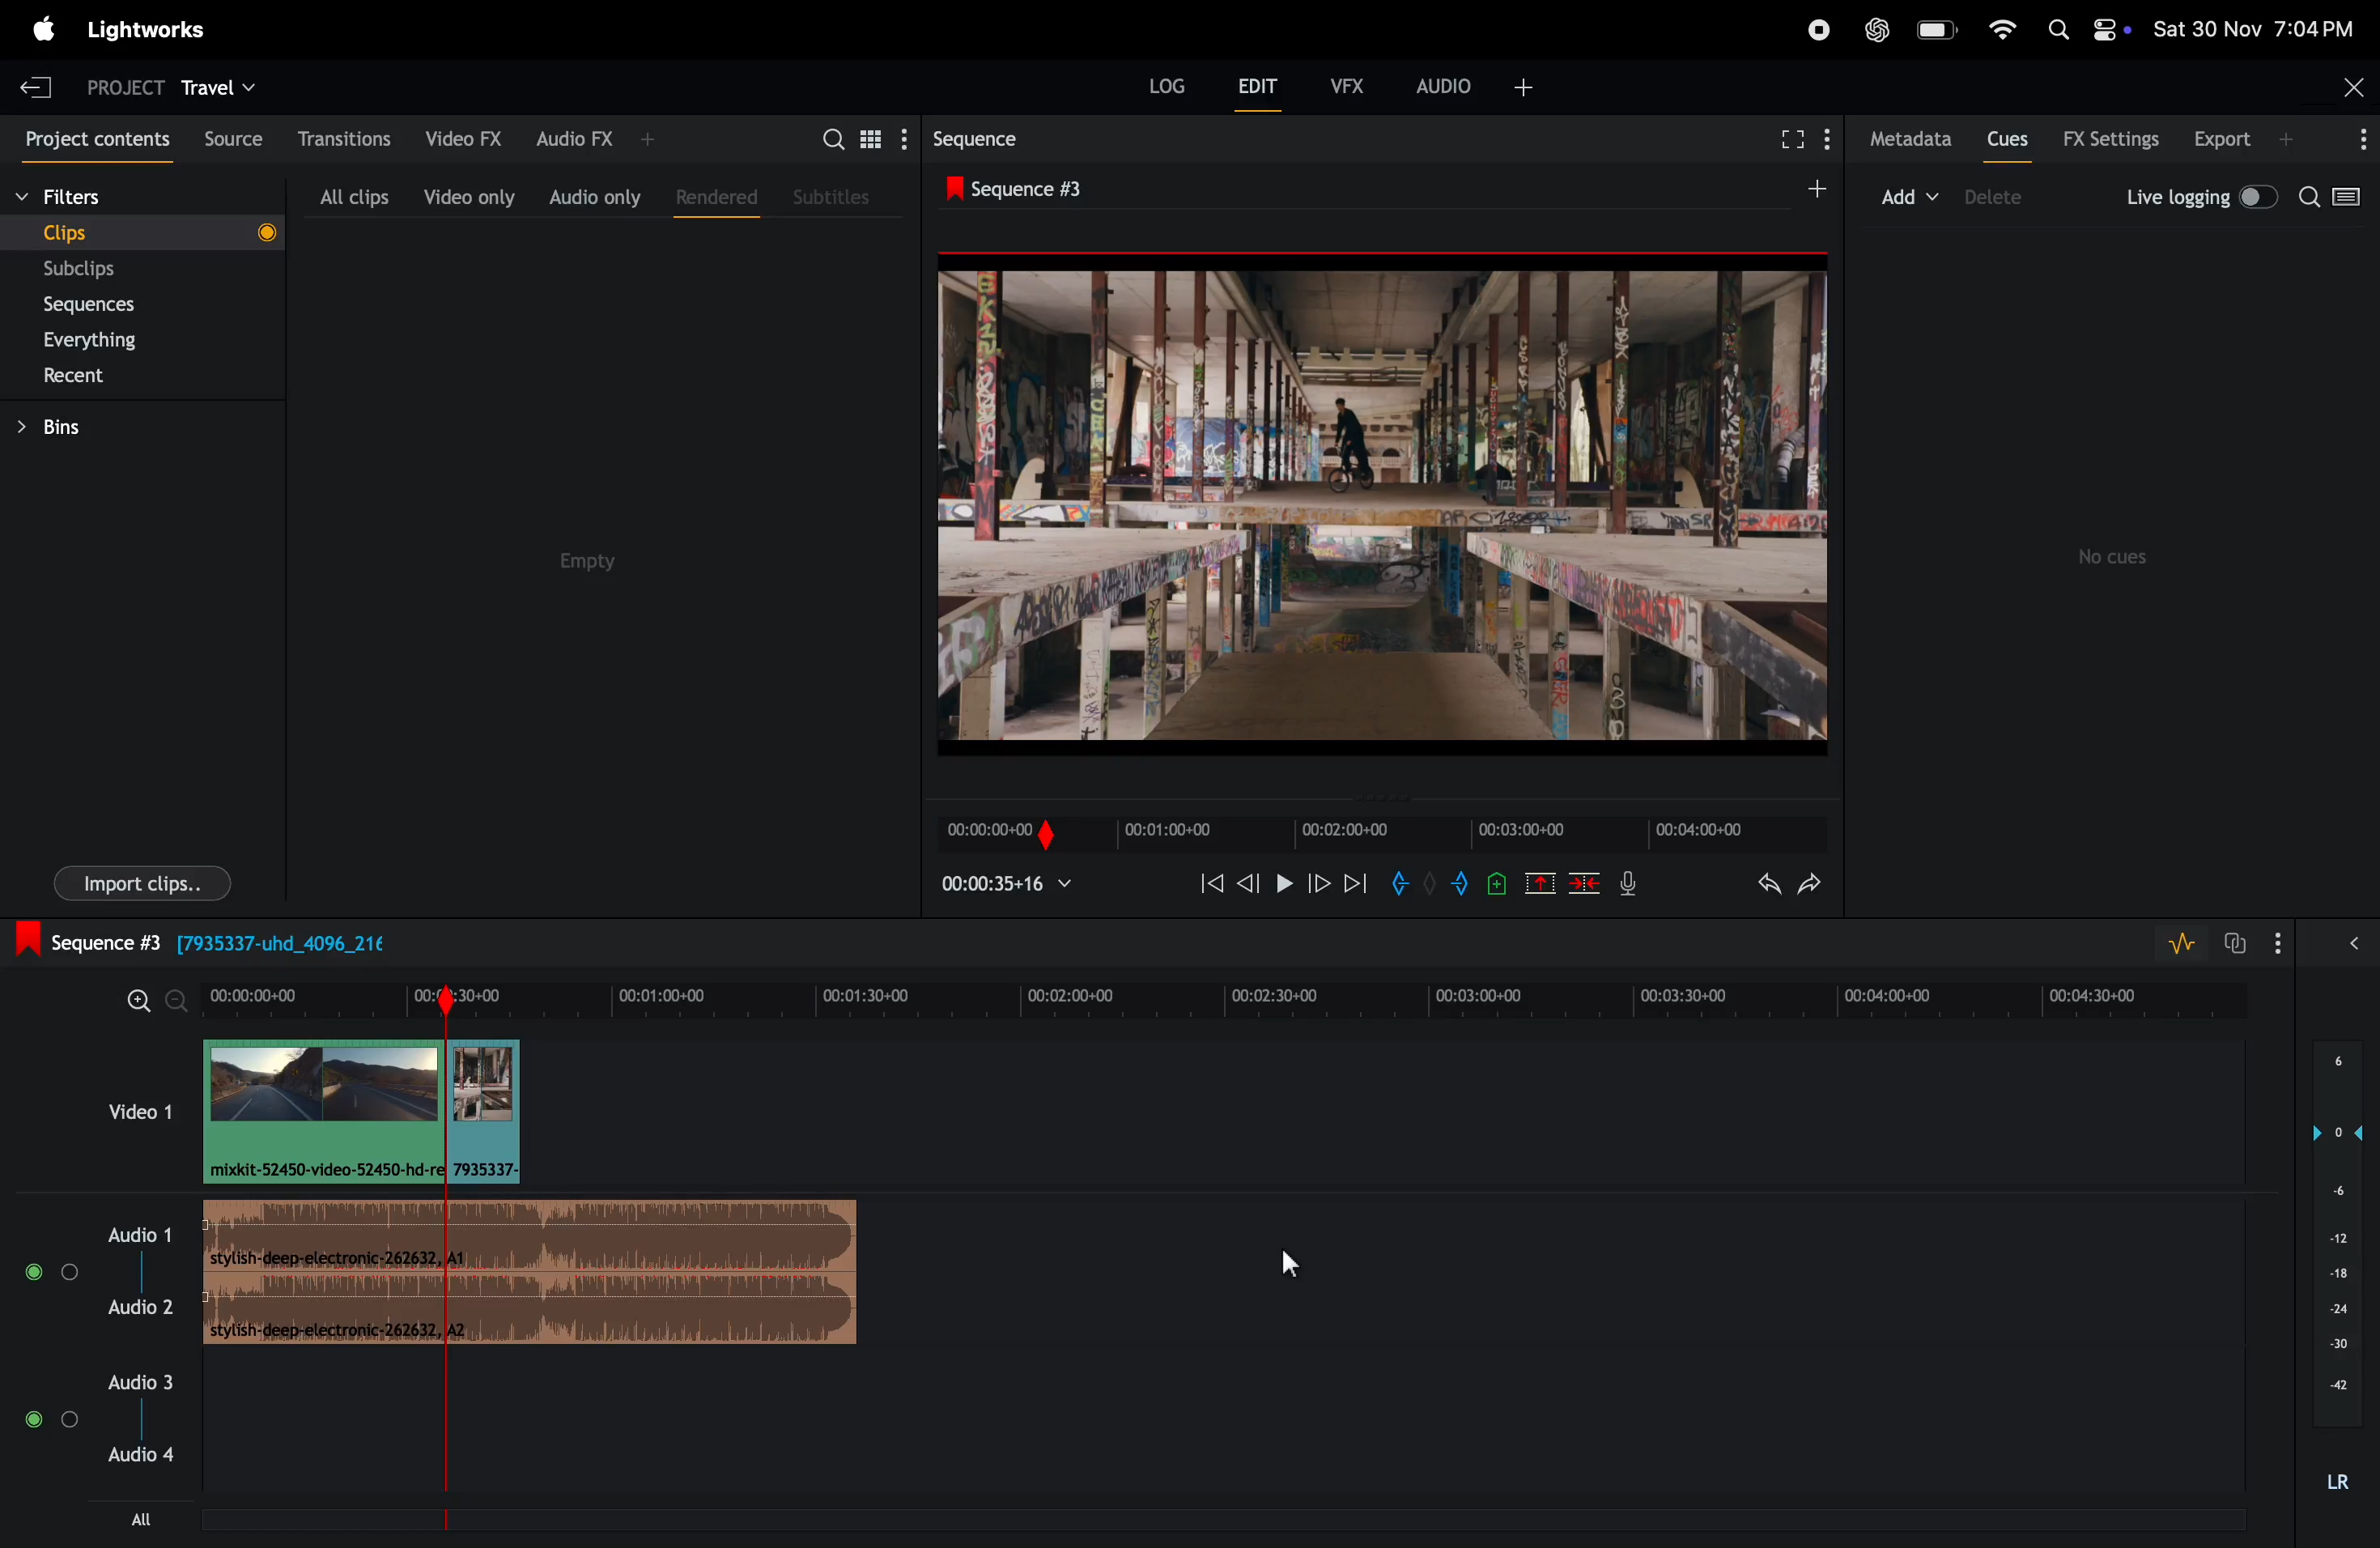  I want to click on options, so click(2280, 943).